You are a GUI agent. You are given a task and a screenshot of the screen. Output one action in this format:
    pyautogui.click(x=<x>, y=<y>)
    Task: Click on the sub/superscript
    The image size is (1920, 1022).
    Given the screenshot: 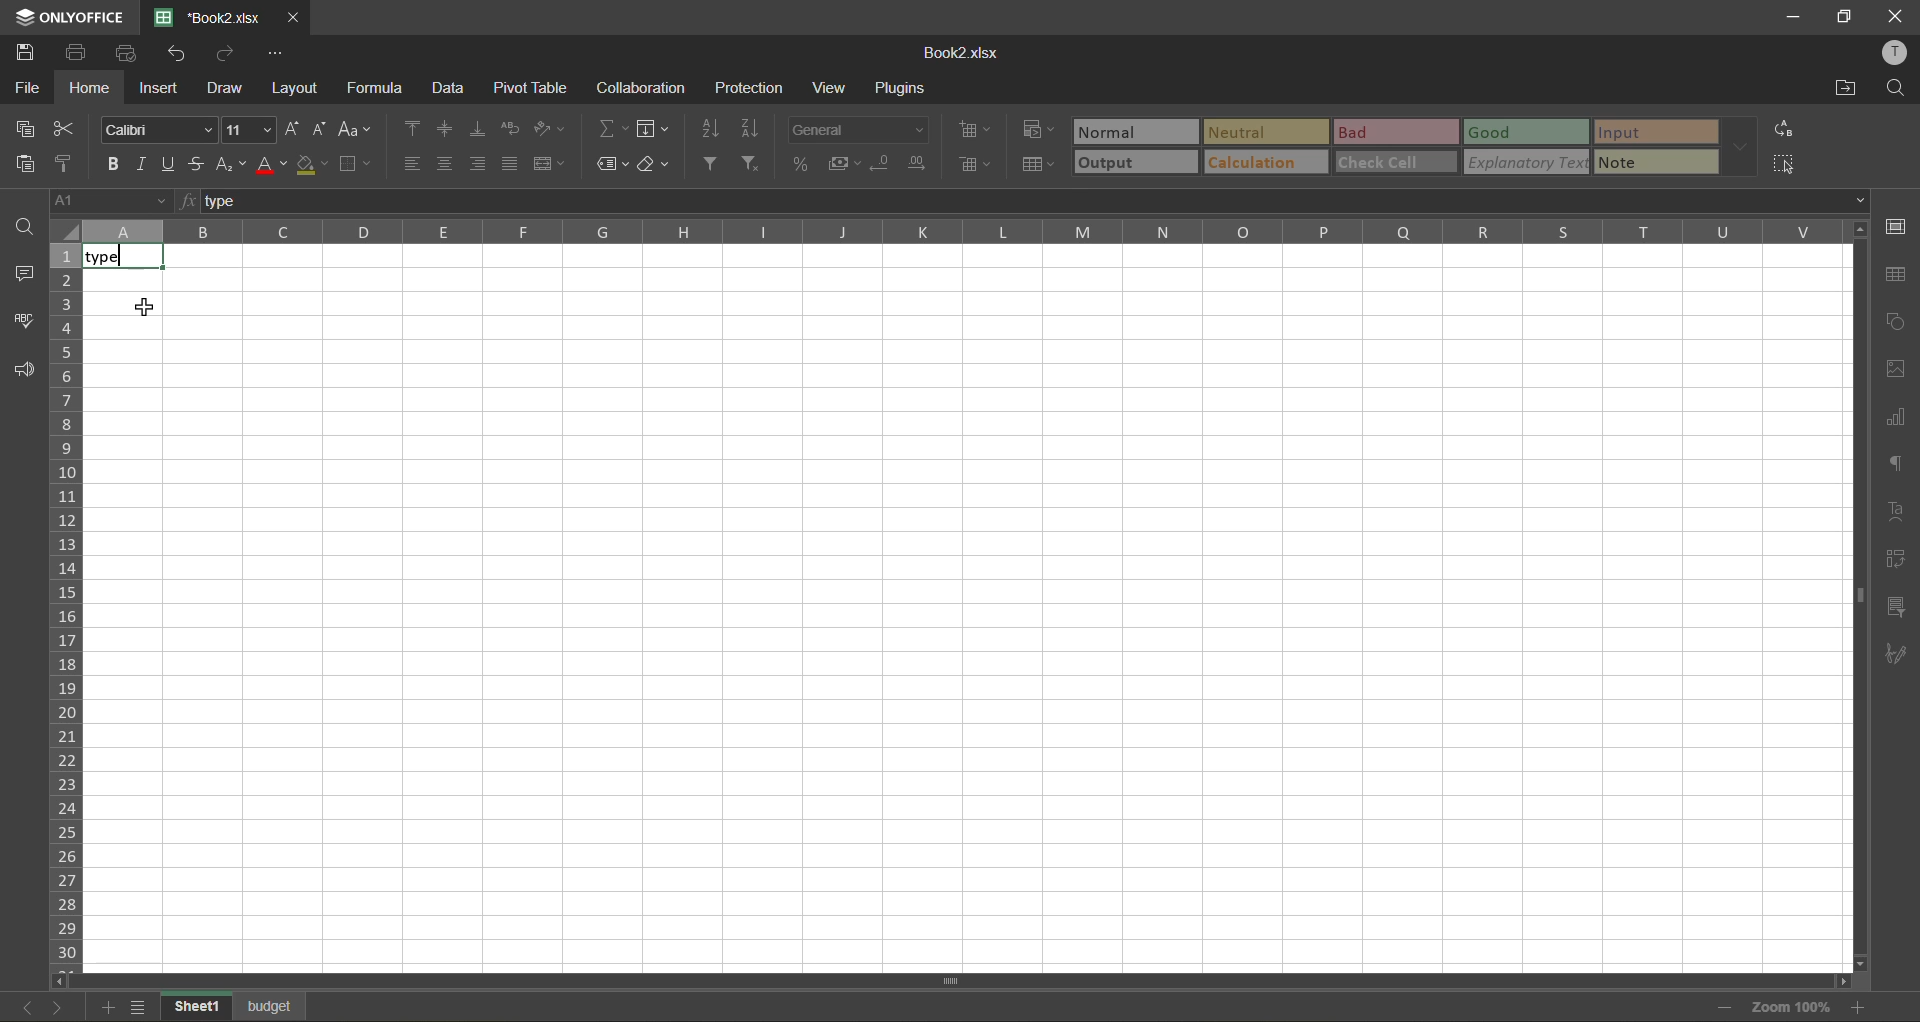 What is the action you would take?
    pyautogui.click(x=233, y=165)
    